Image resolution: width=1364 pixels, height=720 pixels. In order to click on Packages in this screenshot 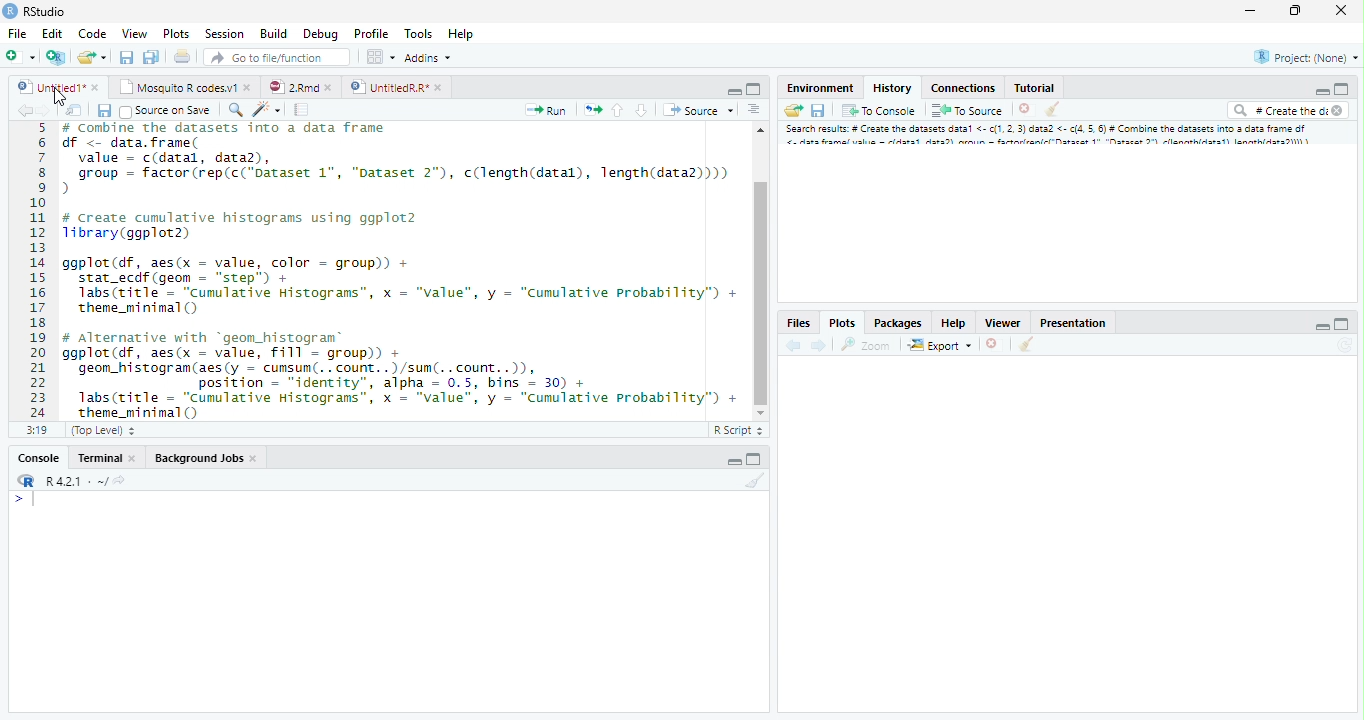, I will do `click(898, 321)`.